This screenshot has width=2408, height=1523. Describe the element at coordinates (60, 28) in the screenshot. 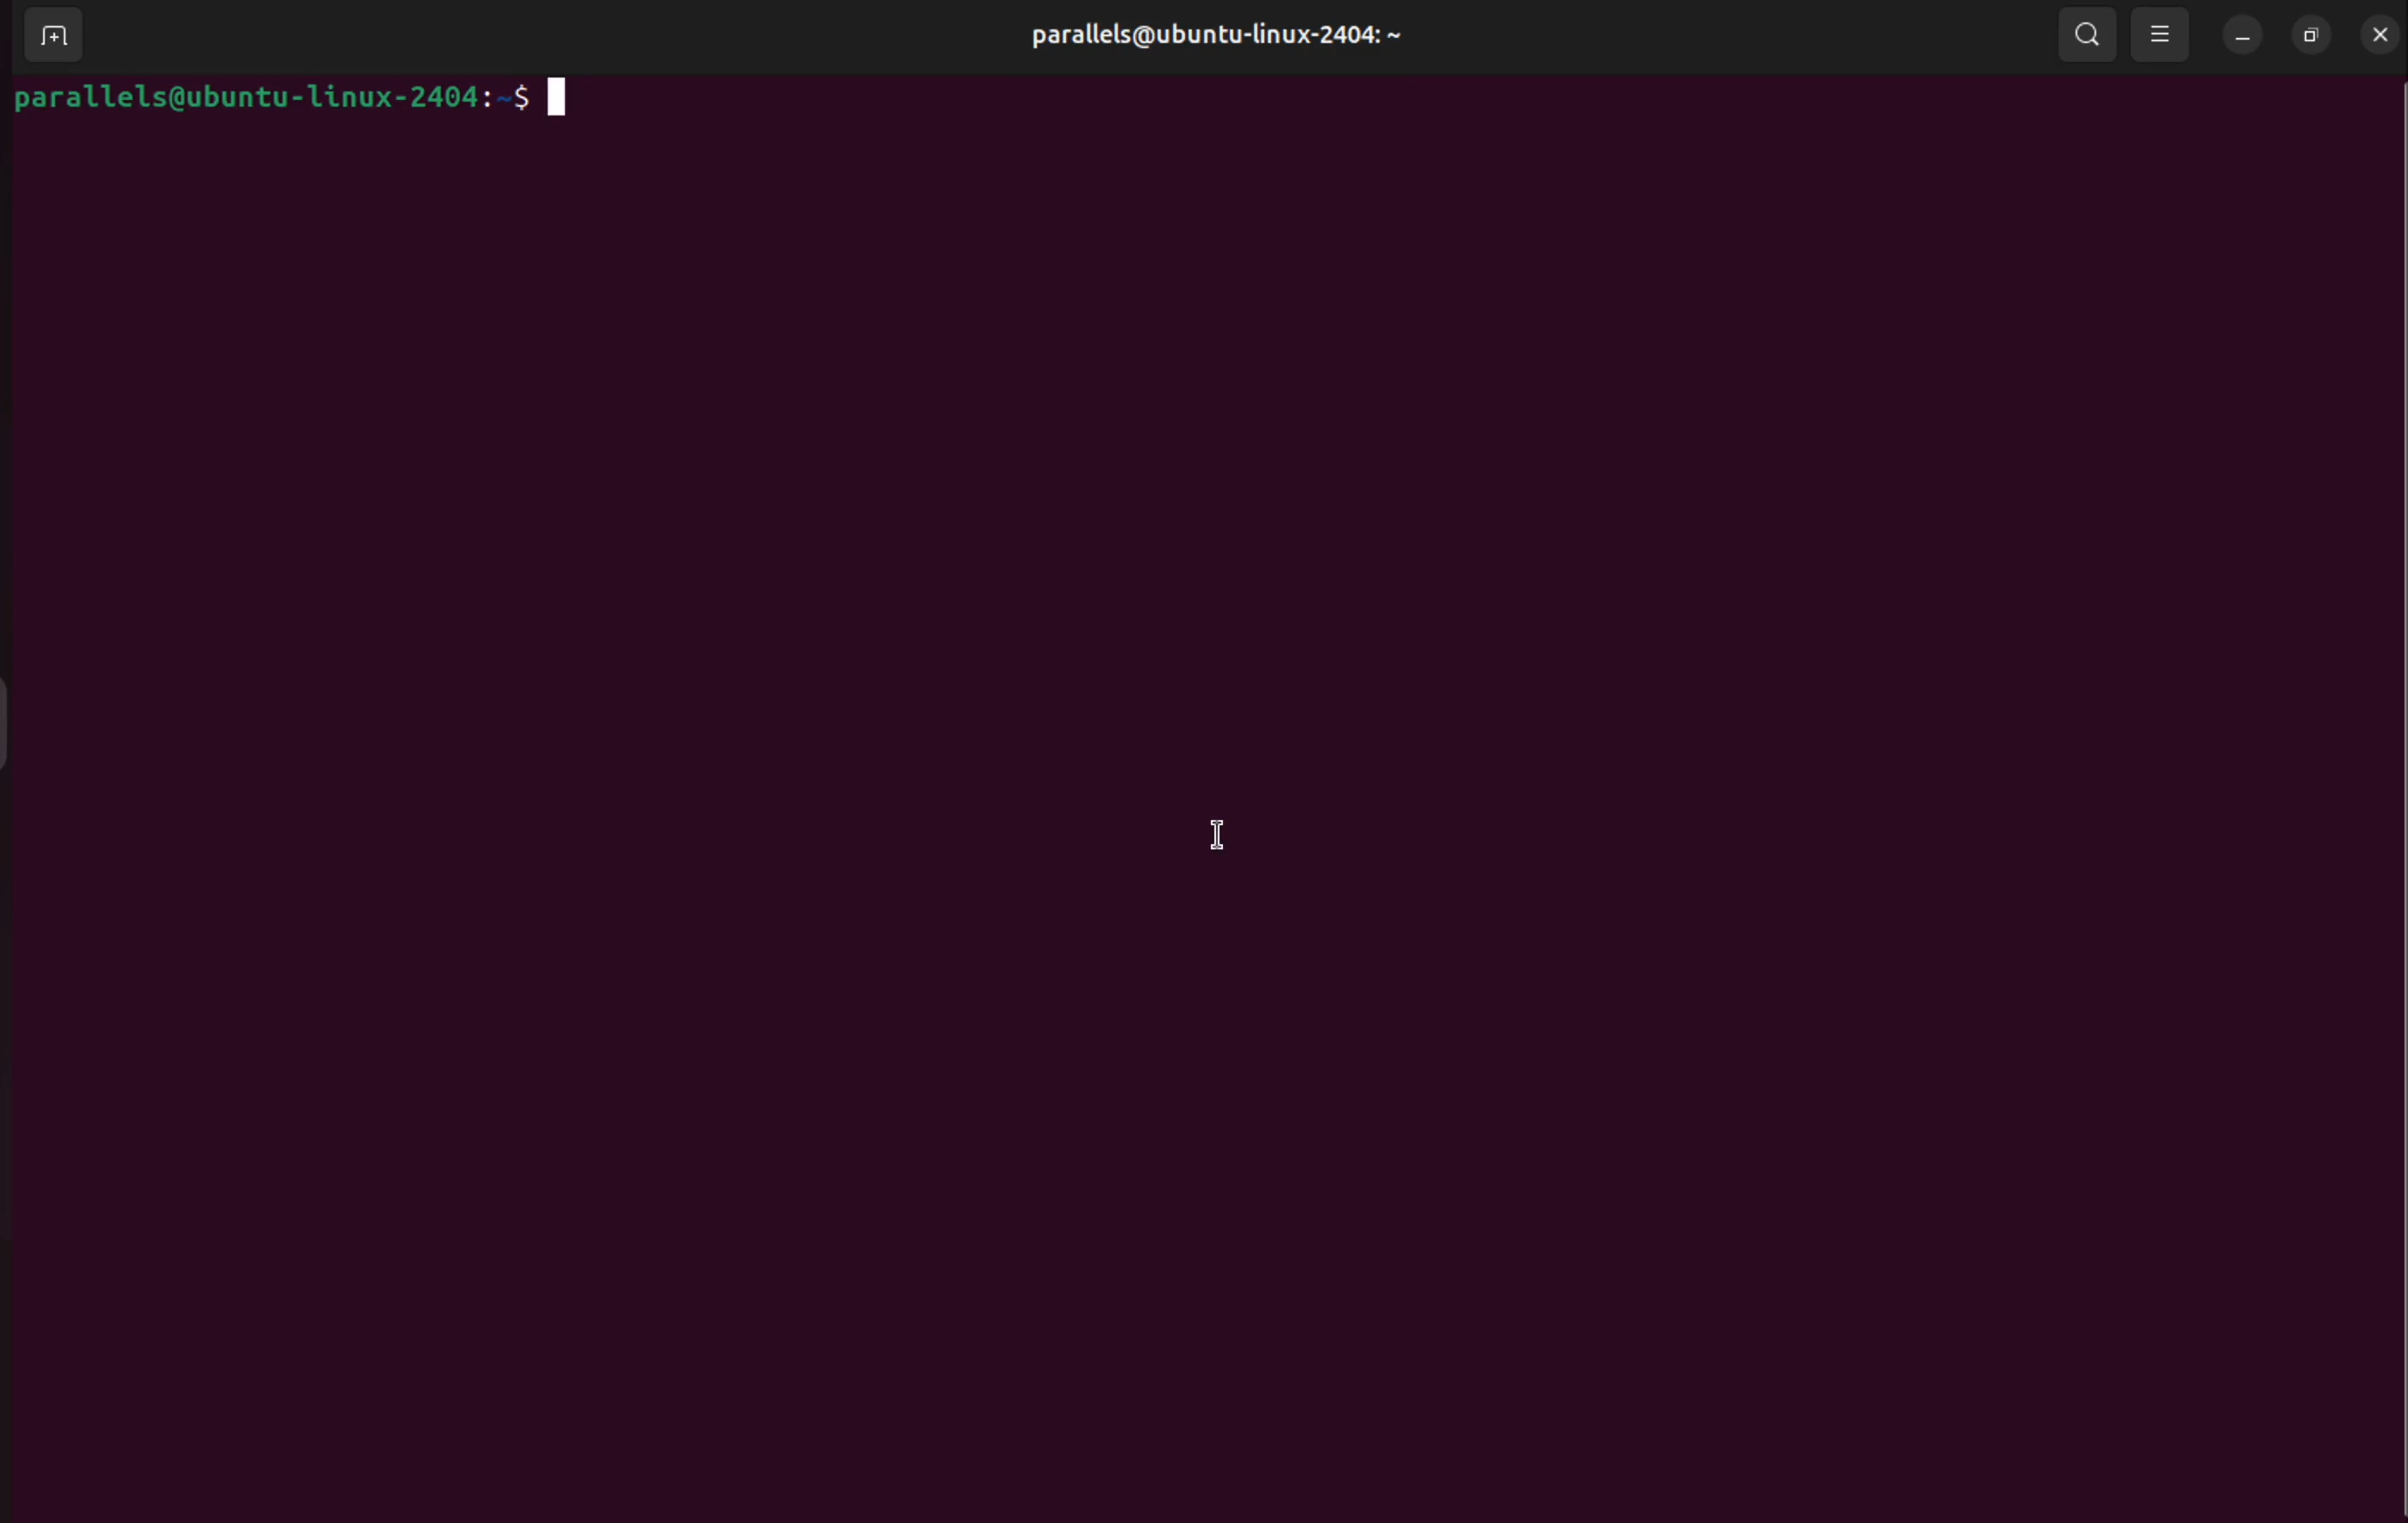

I see `add terminals` at that location.